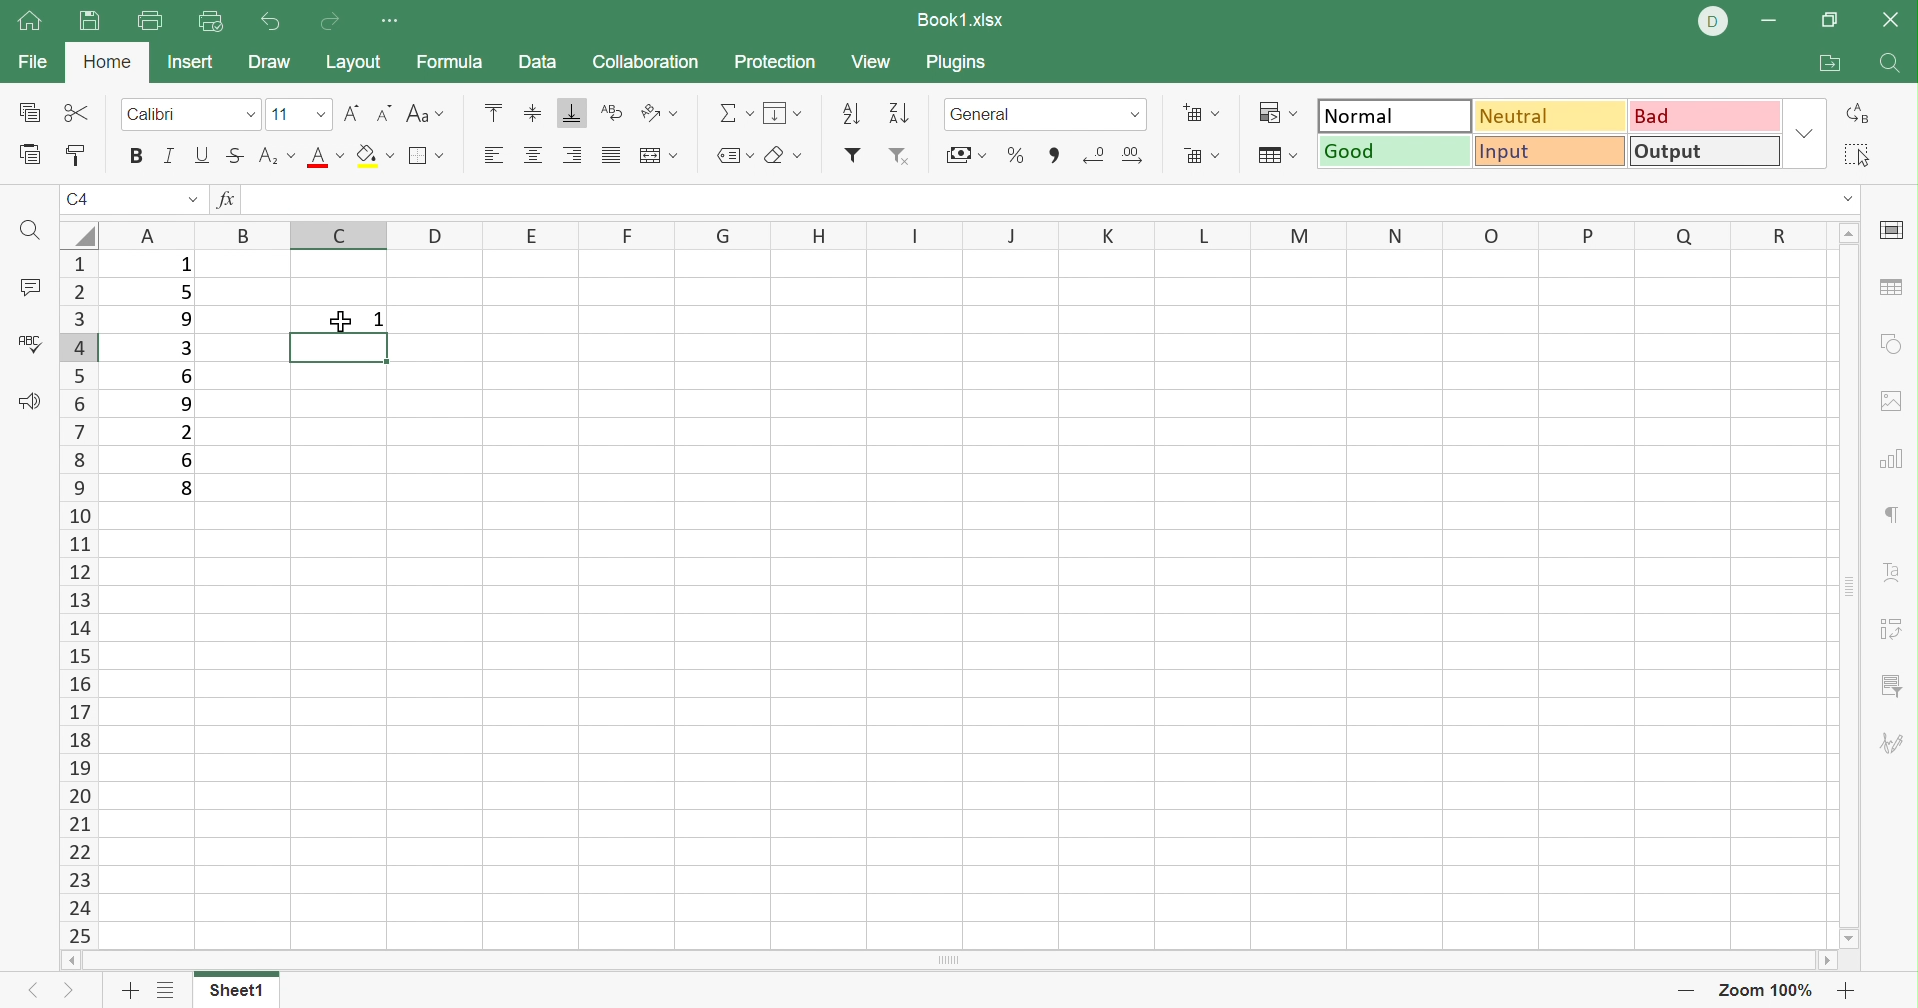  Describe the element at coordinates (967, 153) in the screenshot. I see `Accounting style` at that location.